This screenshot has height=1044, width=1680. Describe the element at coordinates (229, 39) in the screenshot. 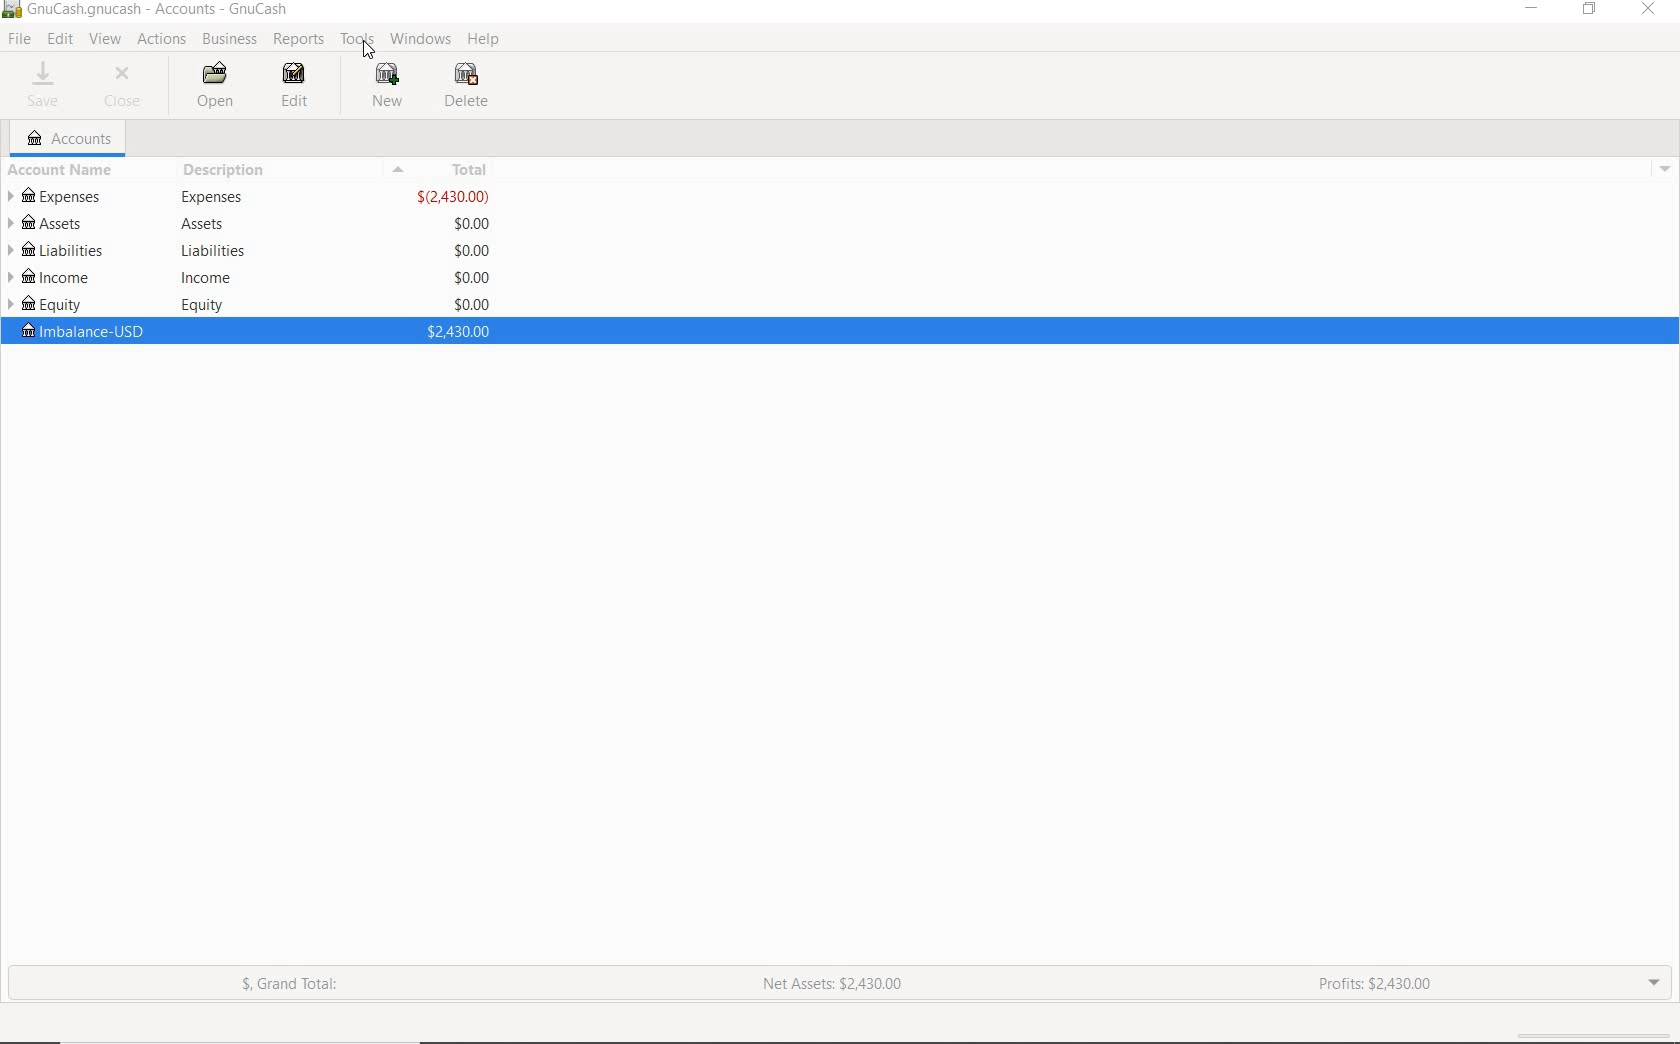

I see `BUSINESS` at that location.